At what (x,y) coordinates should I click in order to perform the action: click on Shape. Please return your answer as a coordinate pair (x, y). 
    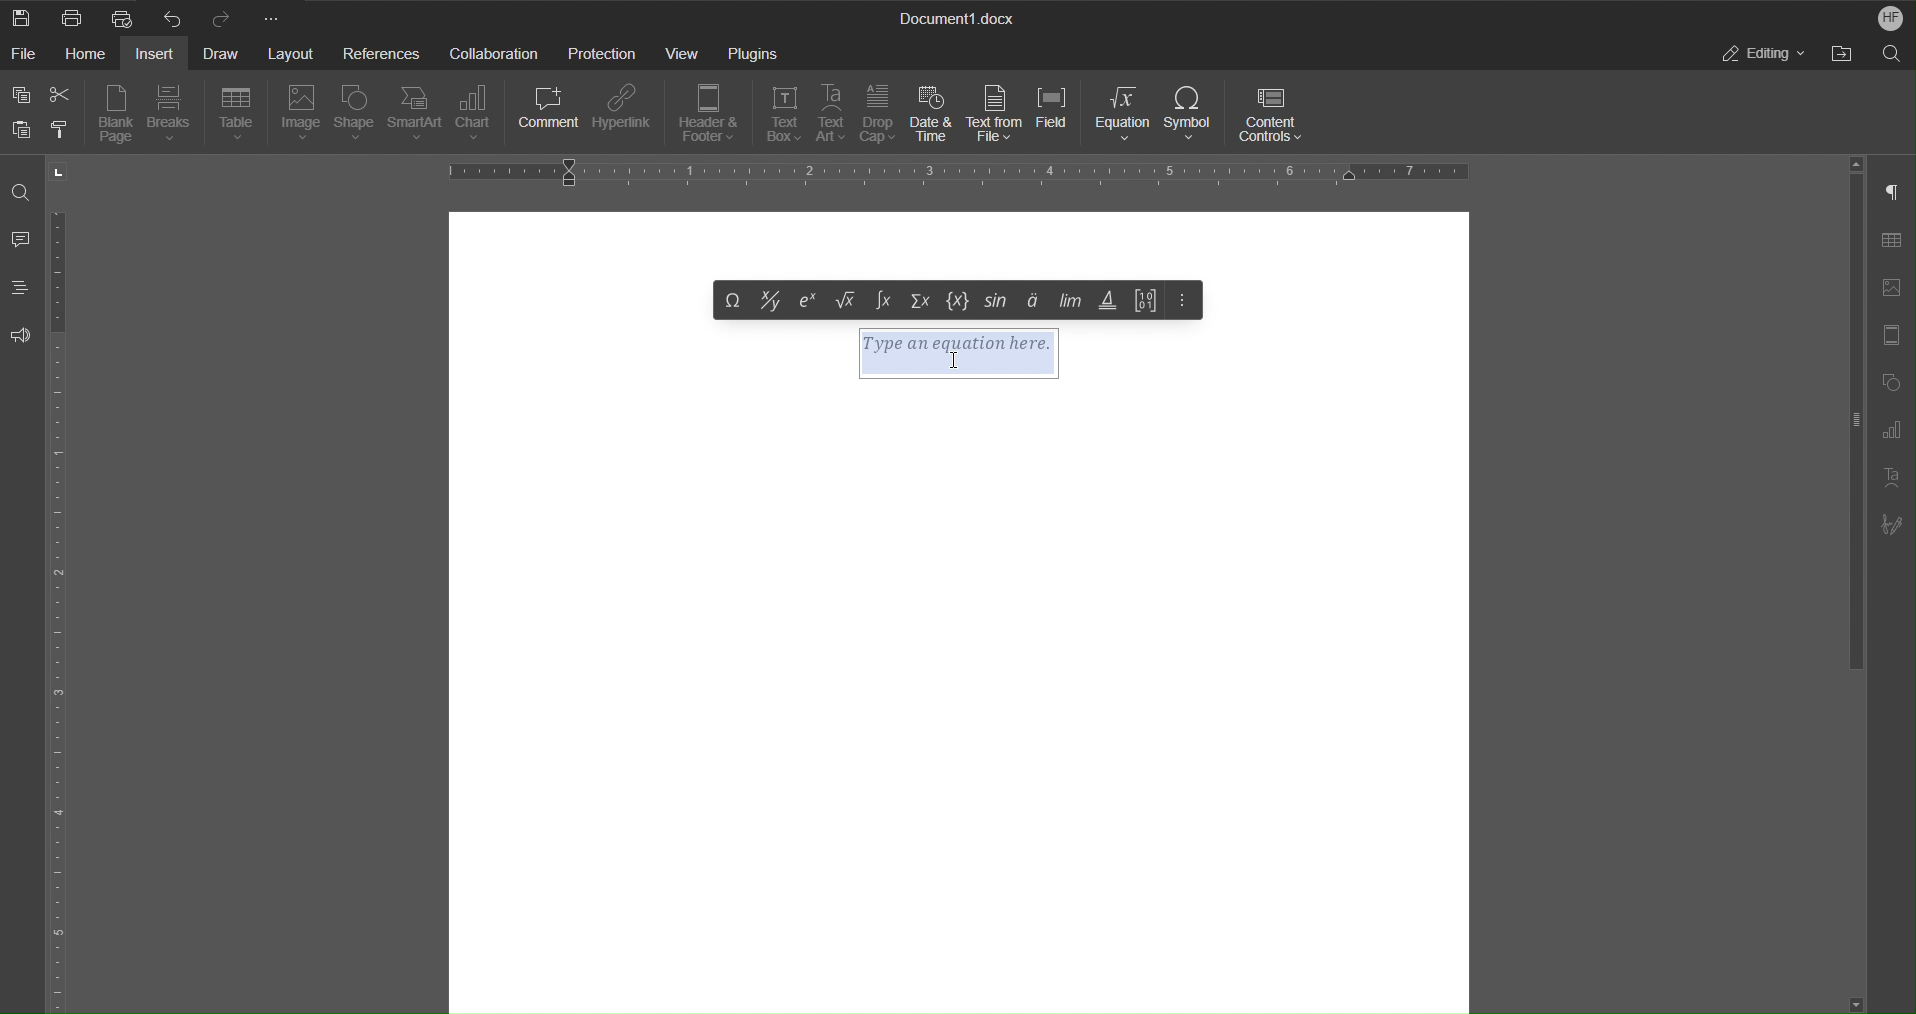
    Looking at the image, I should click on (353, 115).